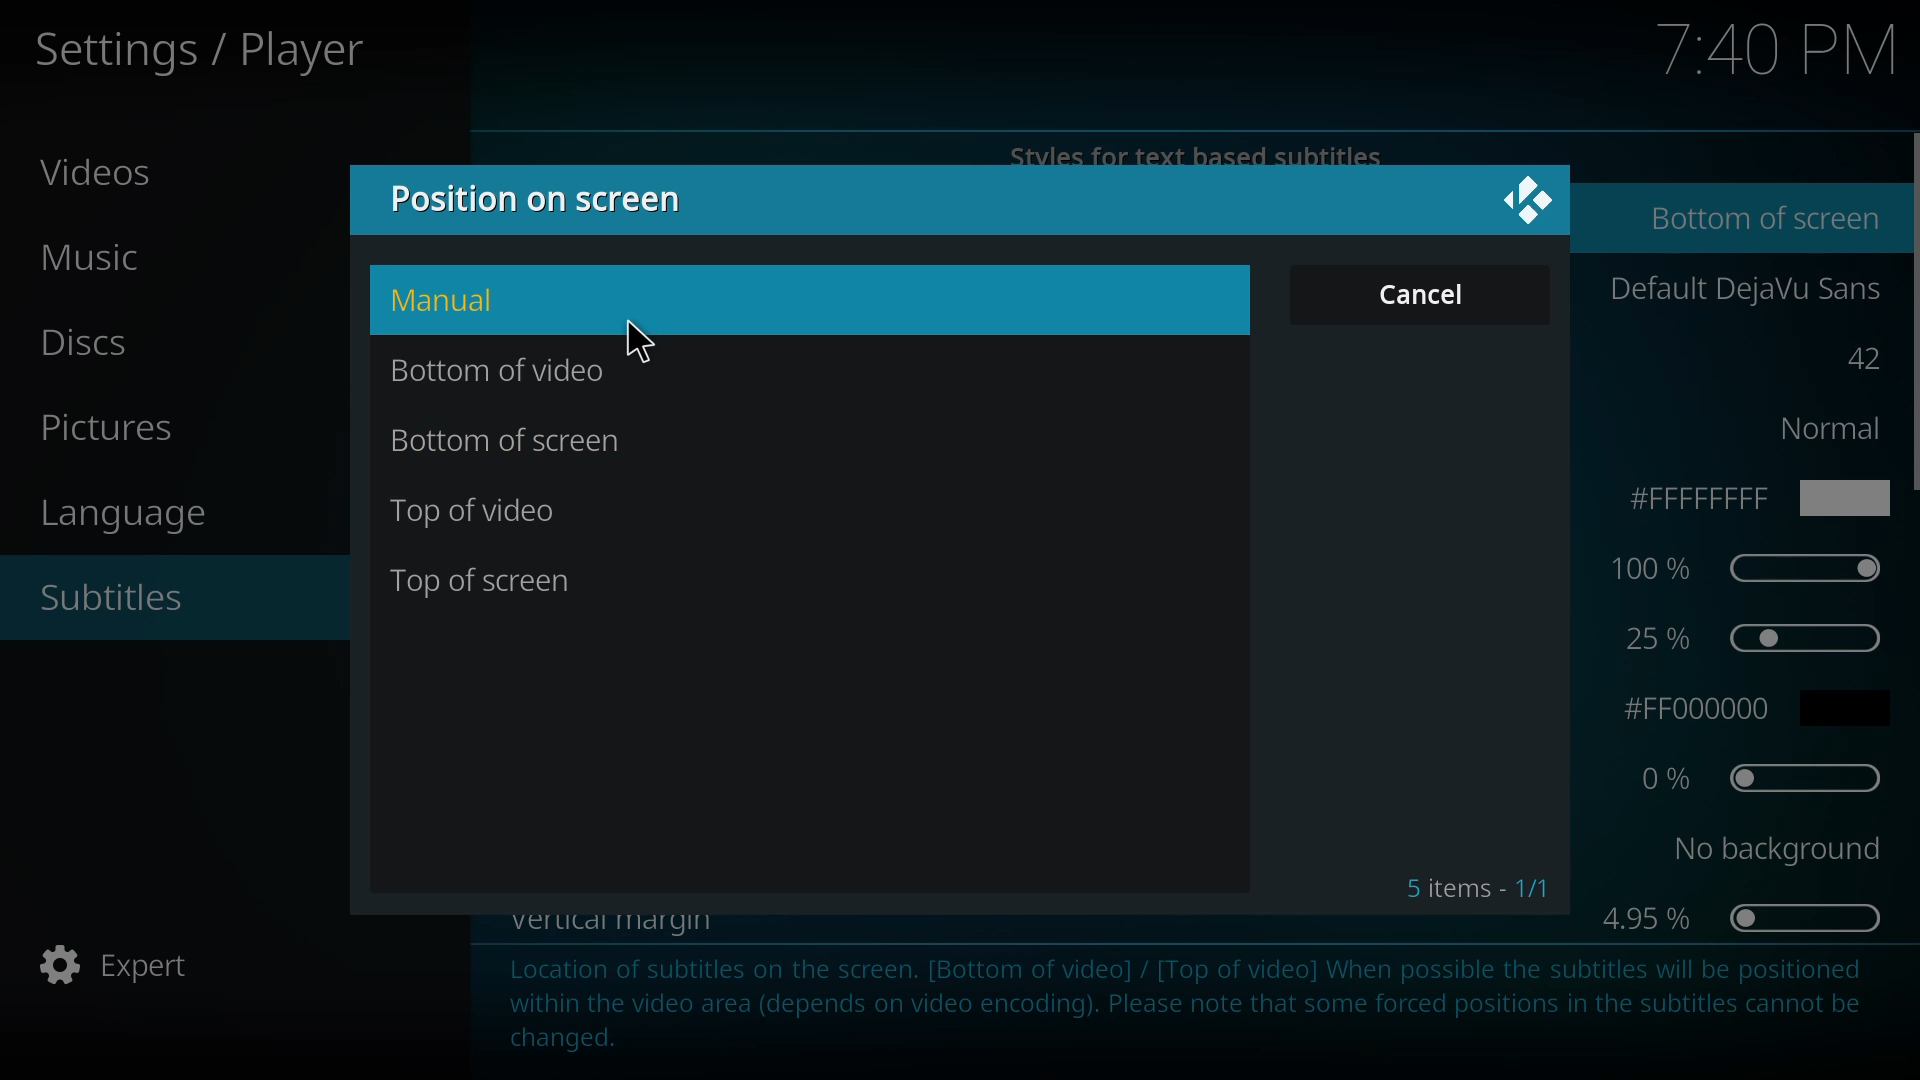 The width and height of the screenshot is (1920, 1080). I want to click on info, so click(1179, 1006).